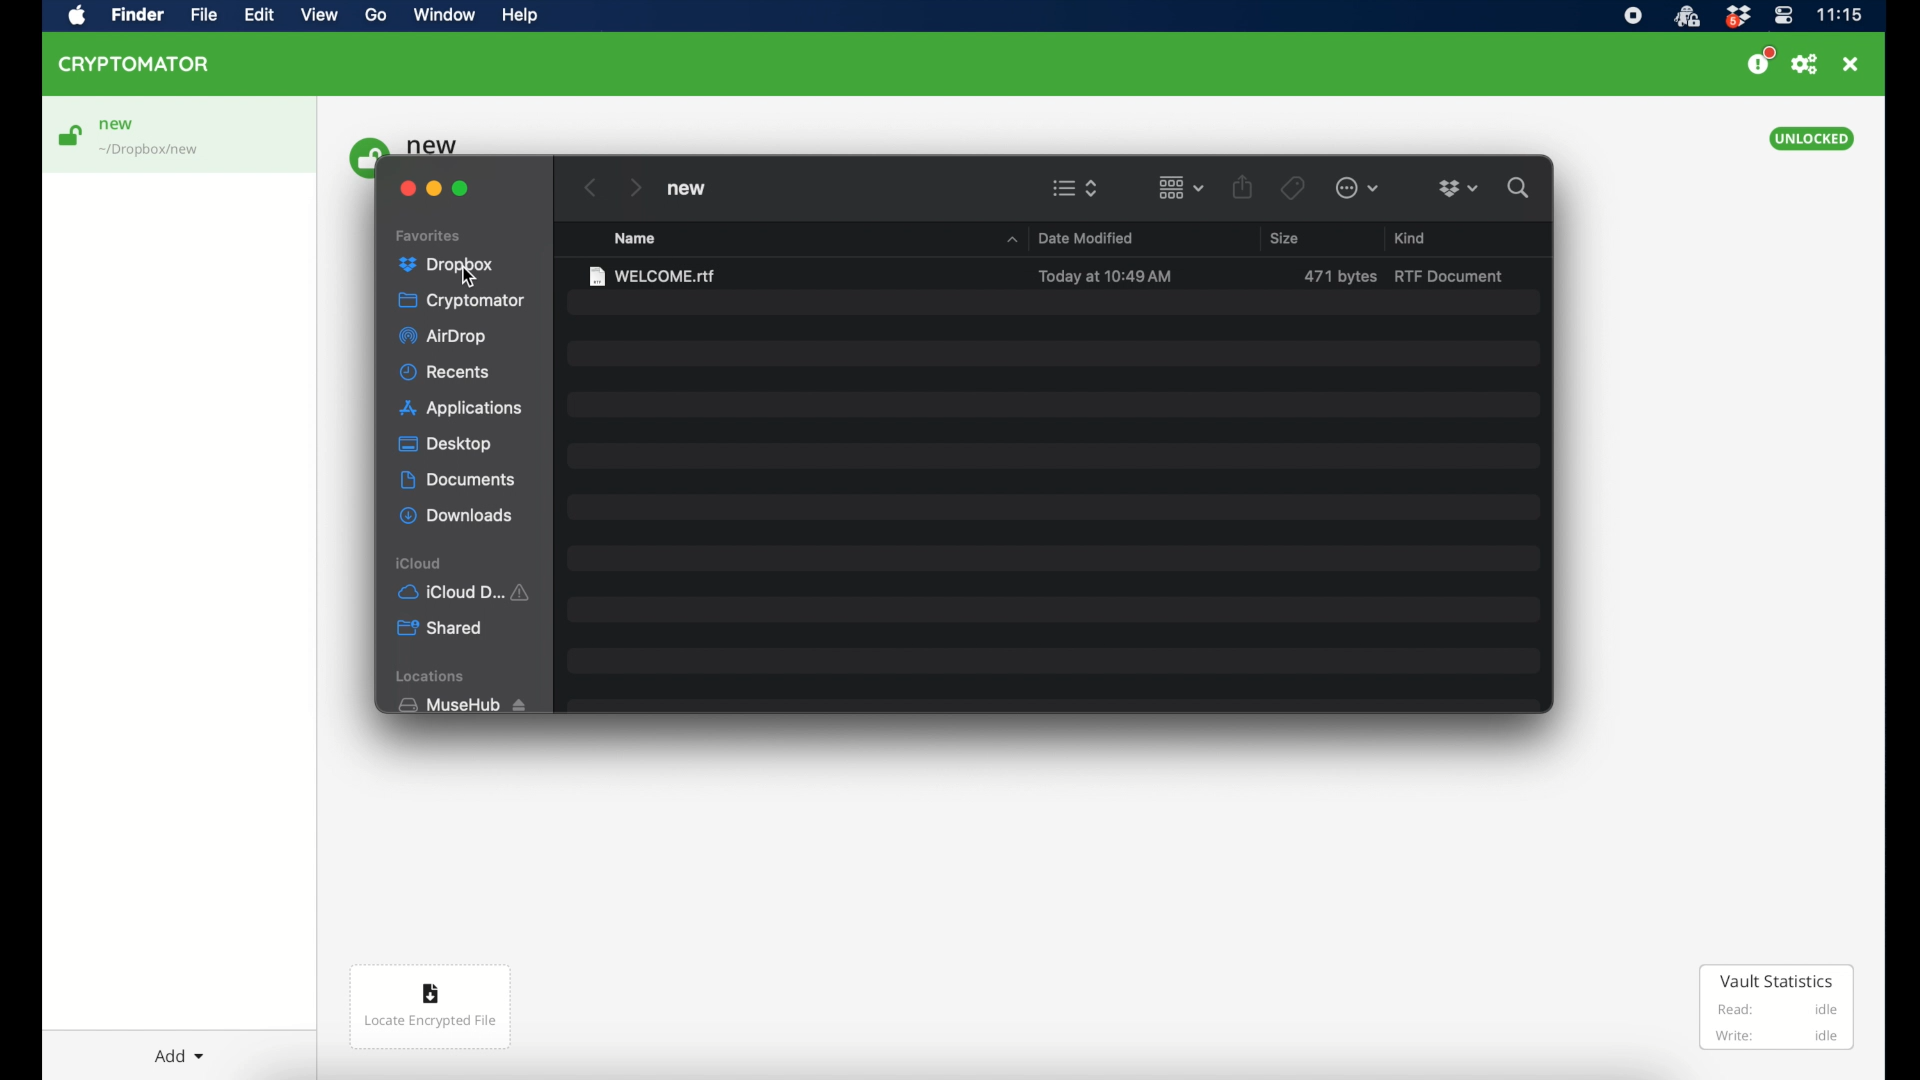  I want to click on view options, so click(1076, 188).